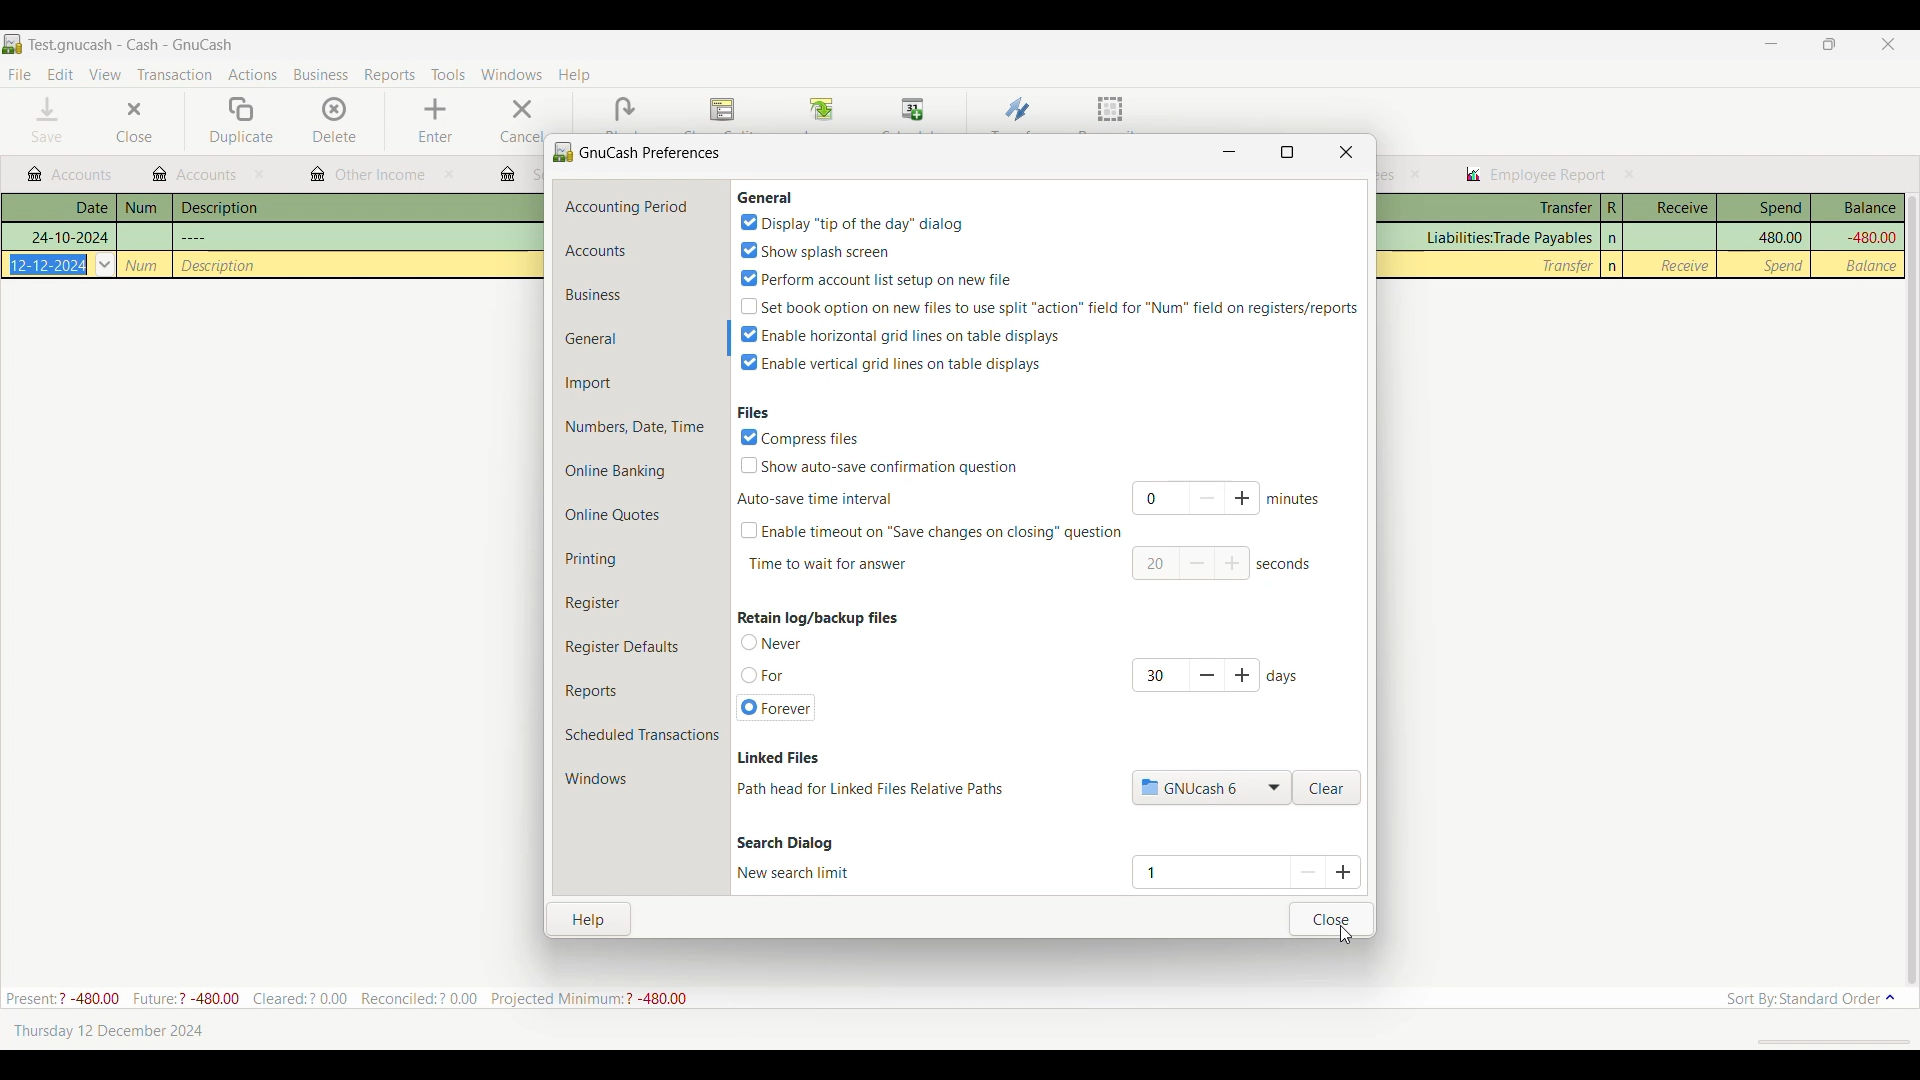 This screenshot has height=1080, width=1920. What do you see at coordinates (1245, 498) in the screenshot?
I see `add` at bounding box center [1245, 498].